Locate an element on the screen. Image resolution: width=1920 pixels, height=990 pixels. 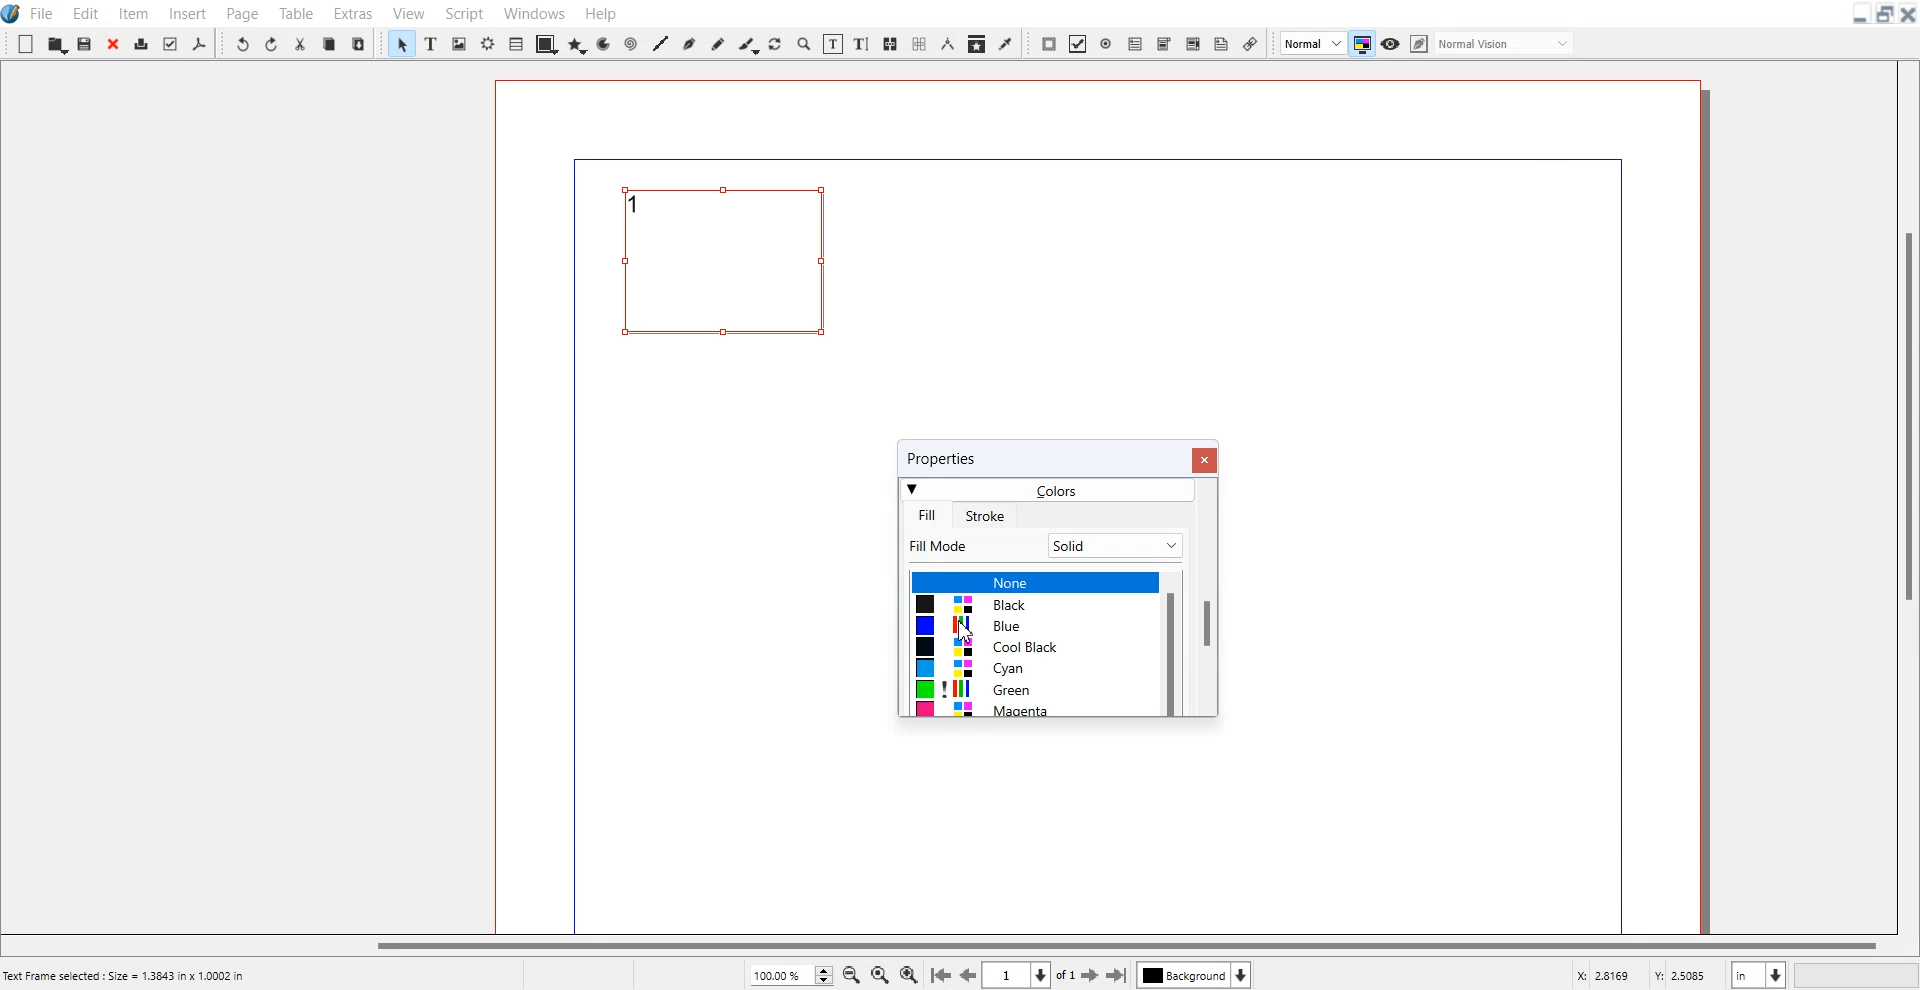
Fill is located at coordinates (925, 514).